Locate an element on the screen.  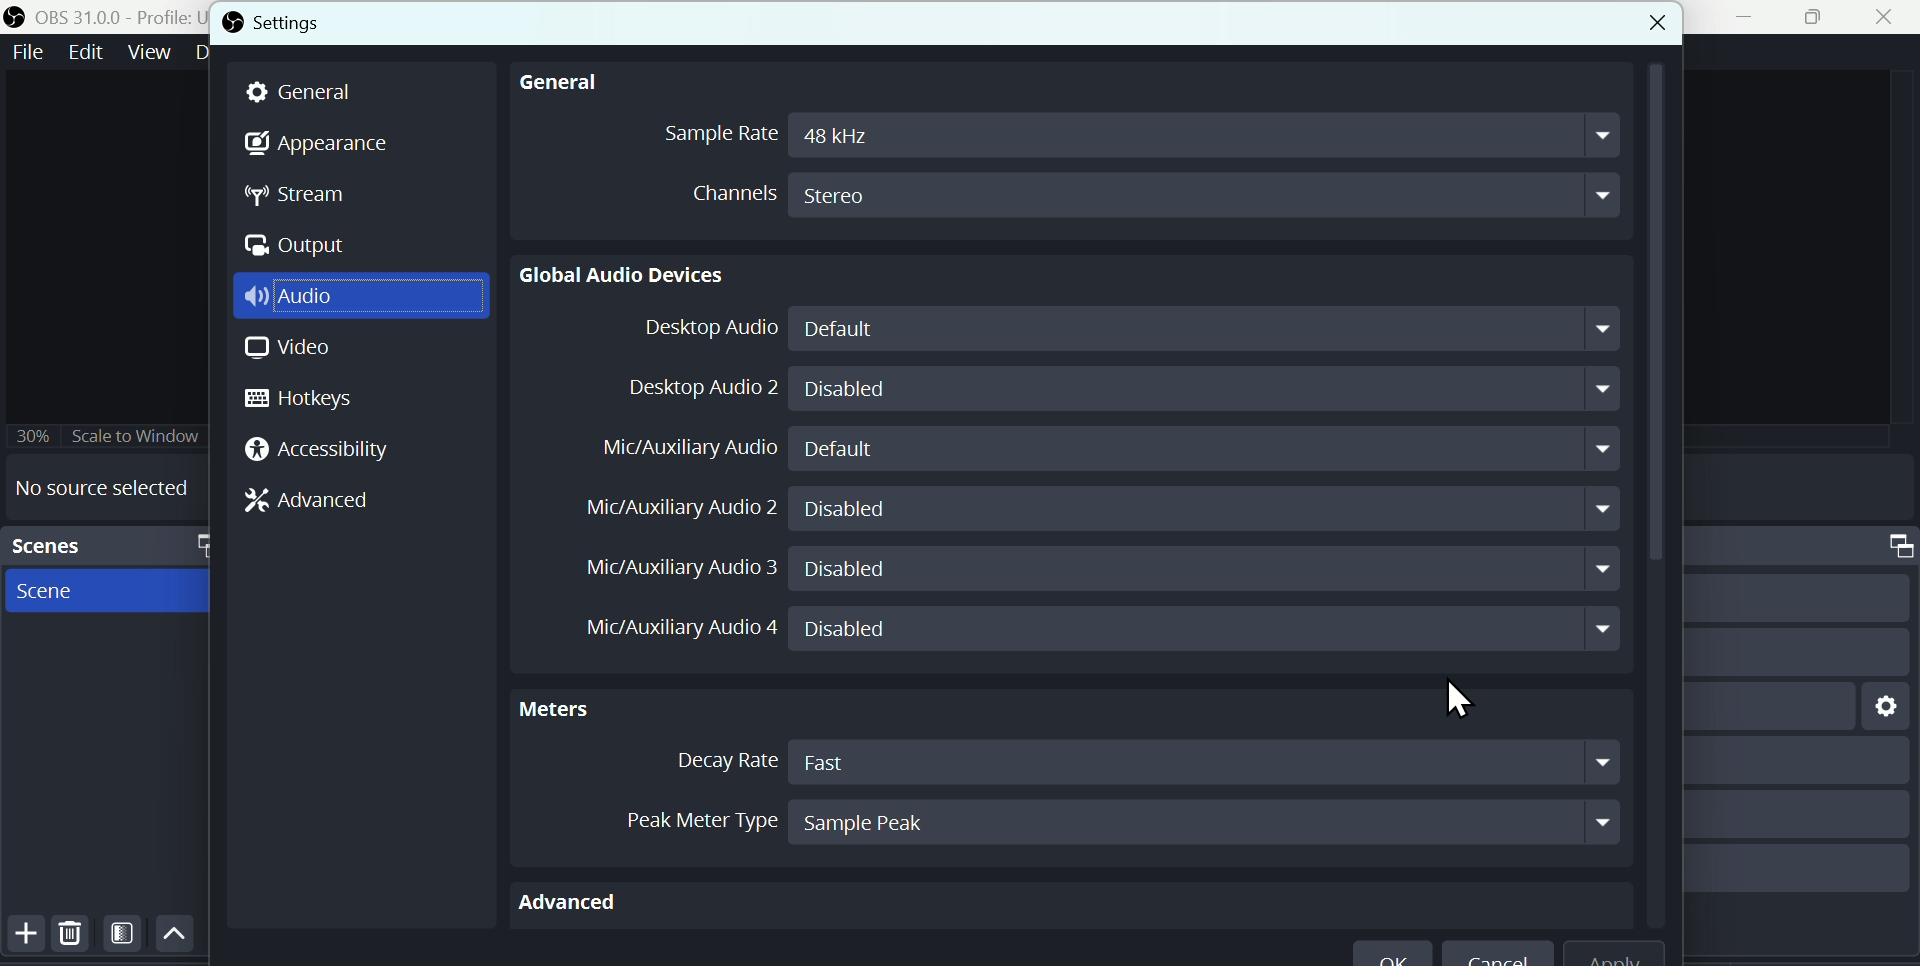
Video is located at coordinates (283, 351).